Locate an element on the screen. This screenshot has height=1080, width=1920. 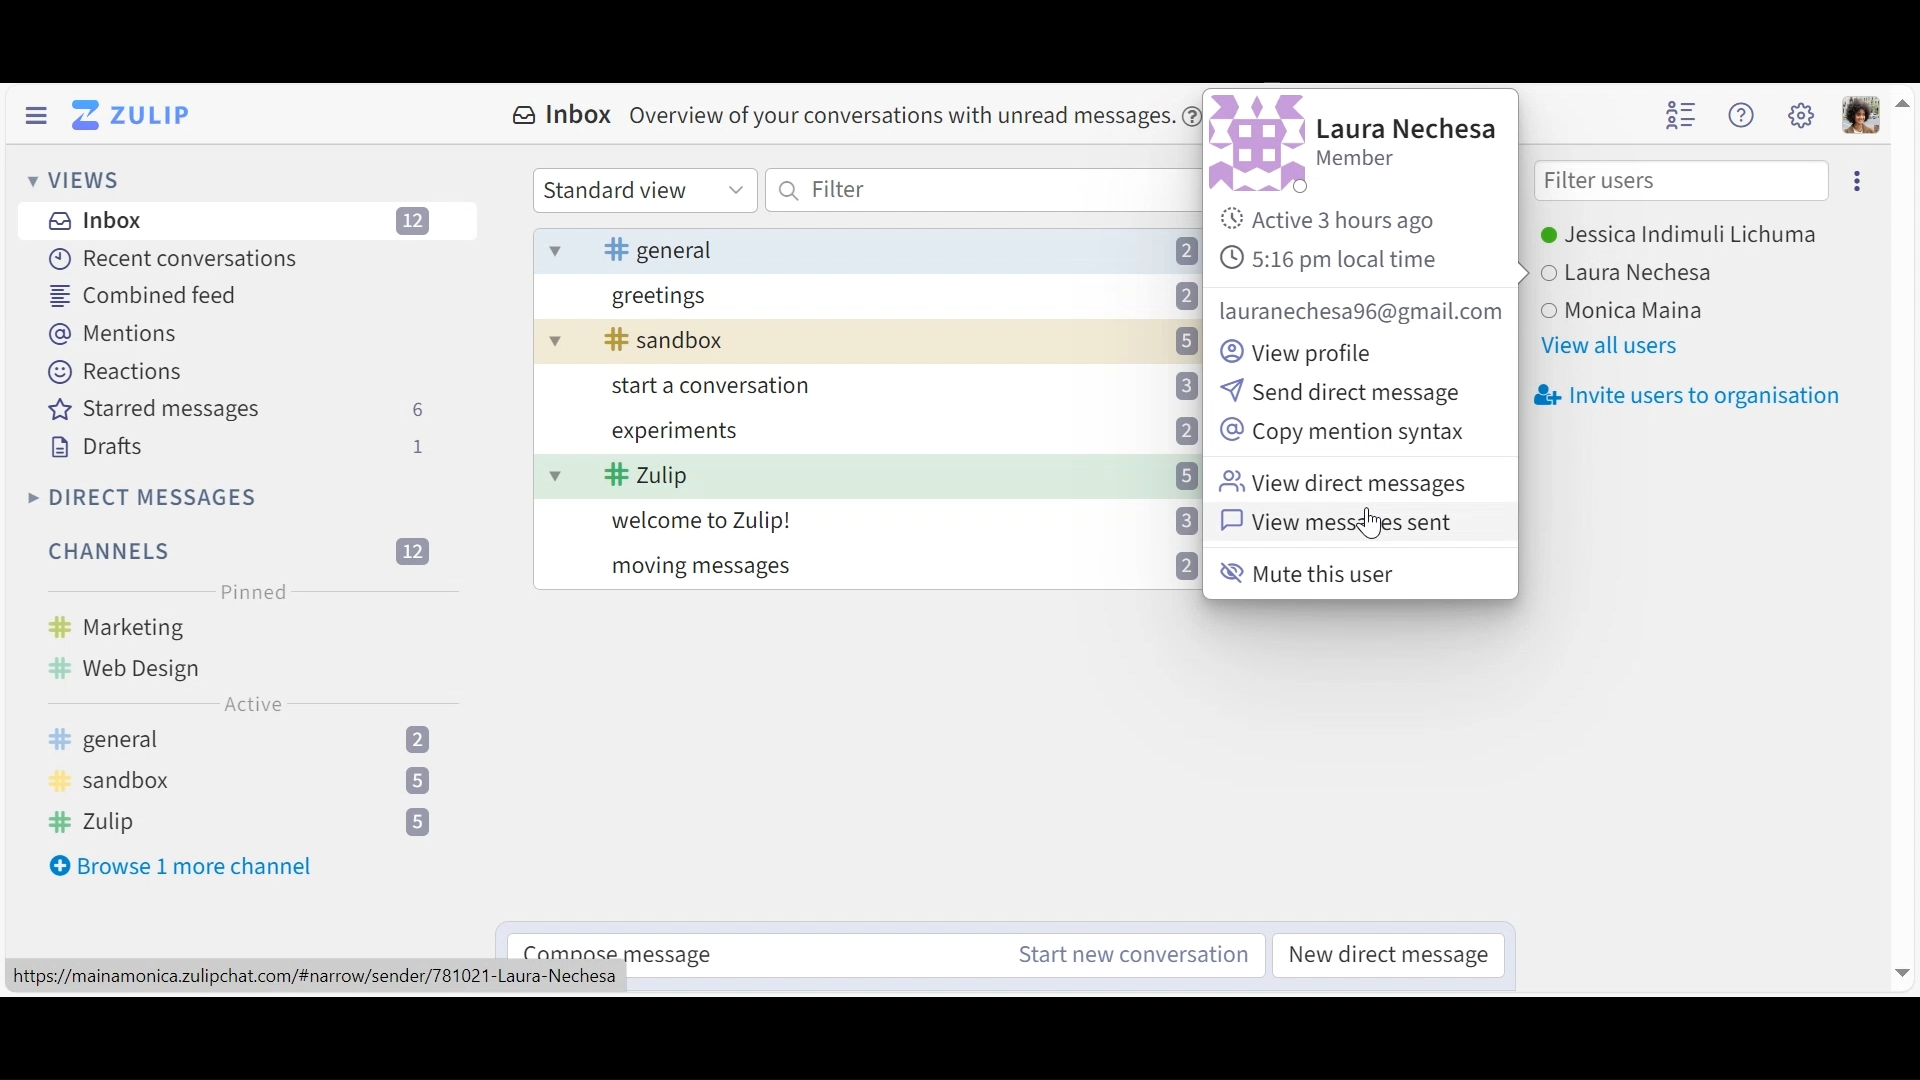
Inbox is located at coordinates (250, 221).